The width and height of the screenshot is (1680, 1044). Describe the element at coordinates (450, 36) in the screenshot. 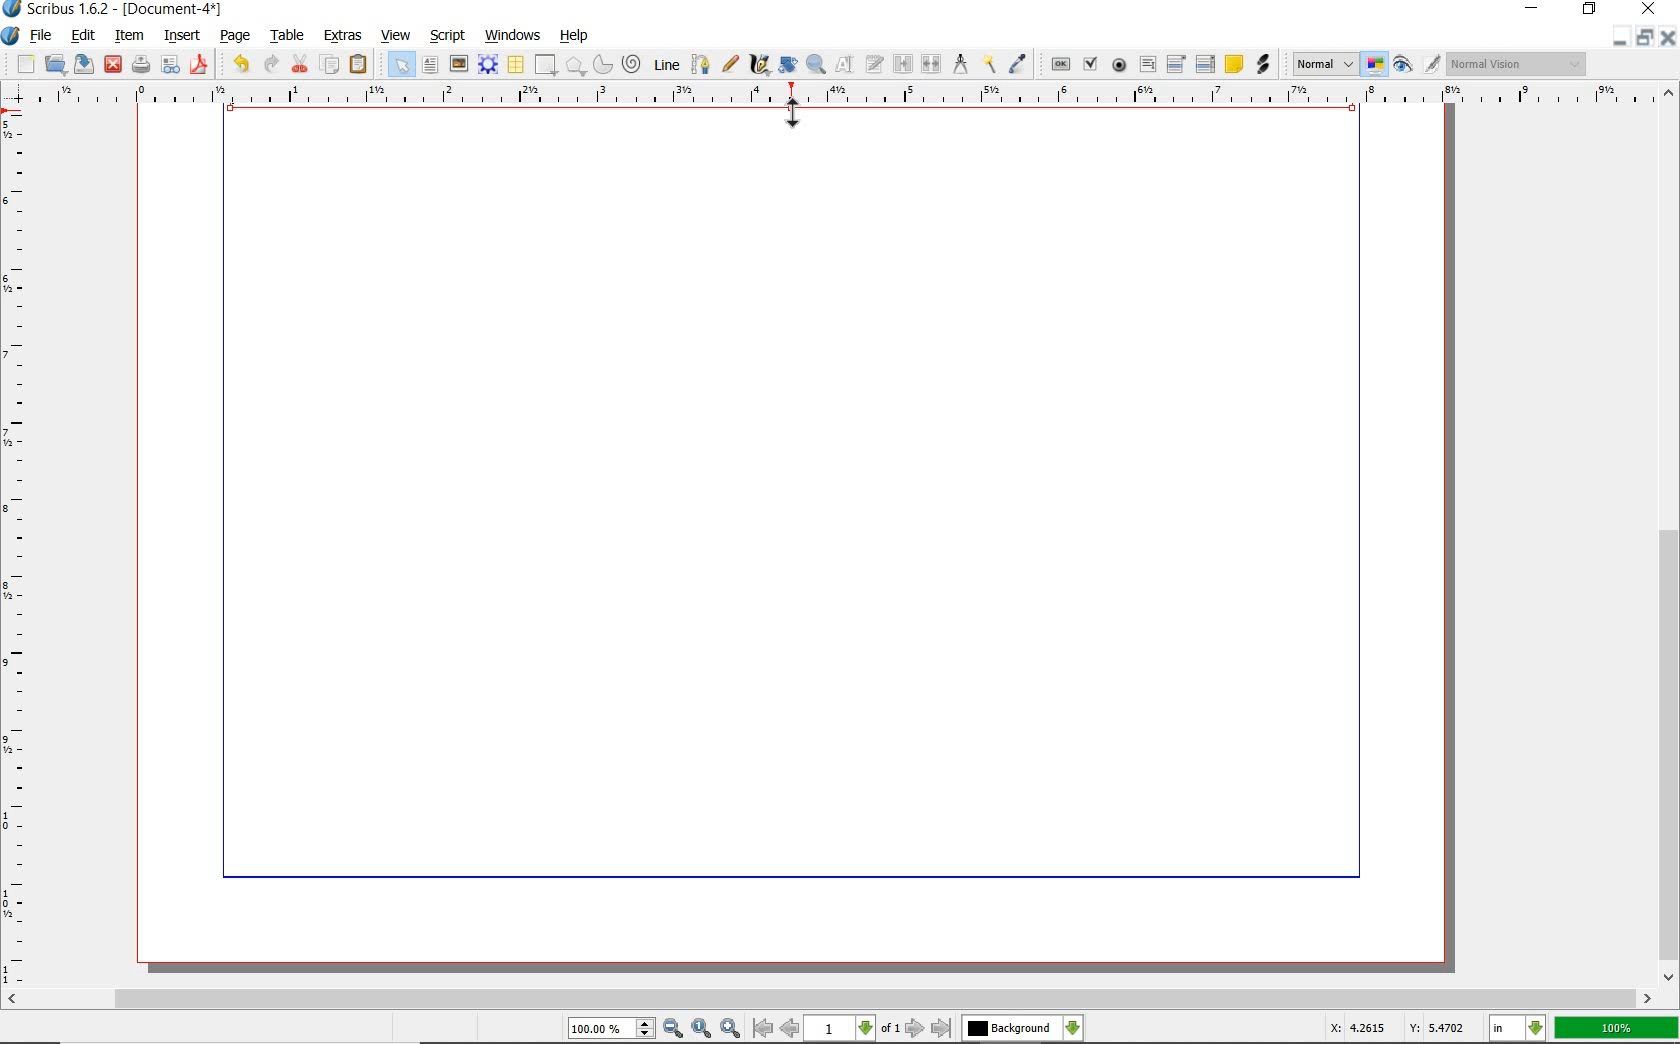

I see `script` at that location.